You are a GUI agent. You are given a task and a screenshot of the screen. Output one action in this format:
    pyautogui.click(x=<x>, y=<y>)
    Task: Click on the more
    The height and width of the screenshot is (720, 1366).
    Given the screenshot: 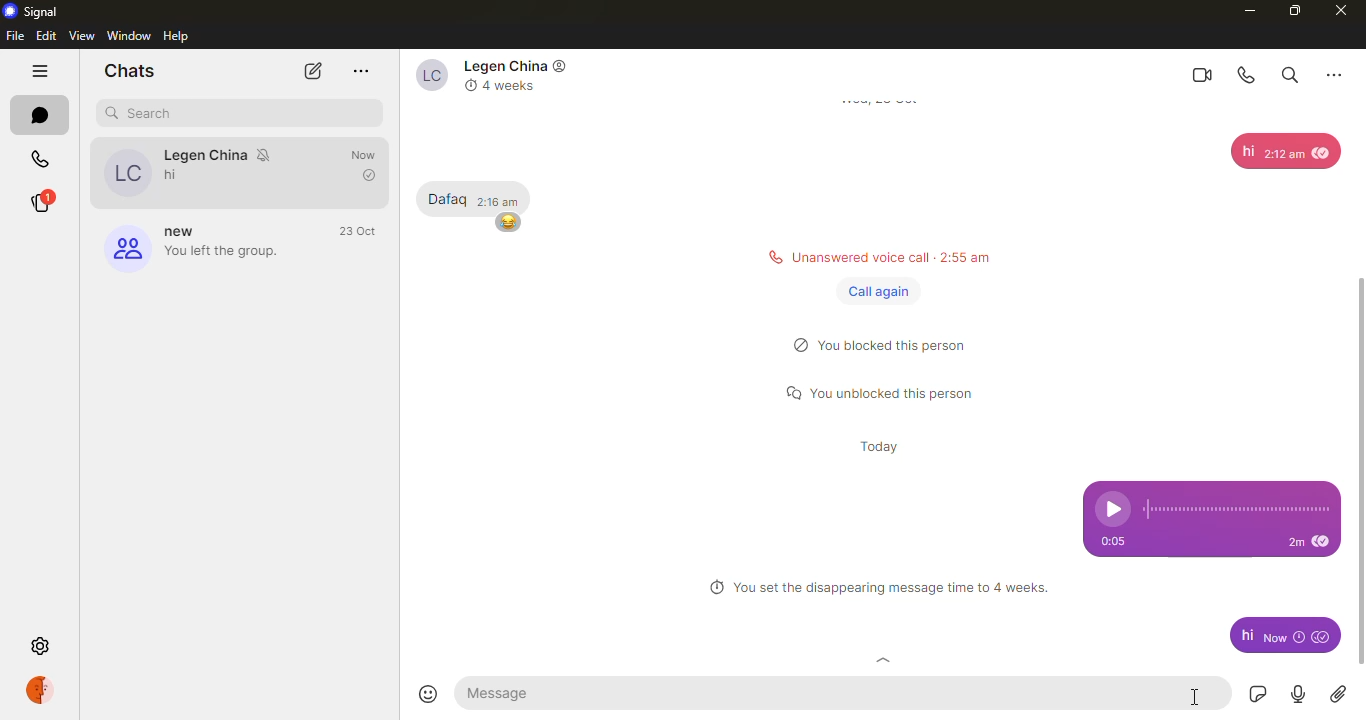 What is the action you would take?
    pyautogui.click(x=362, y=71)
    